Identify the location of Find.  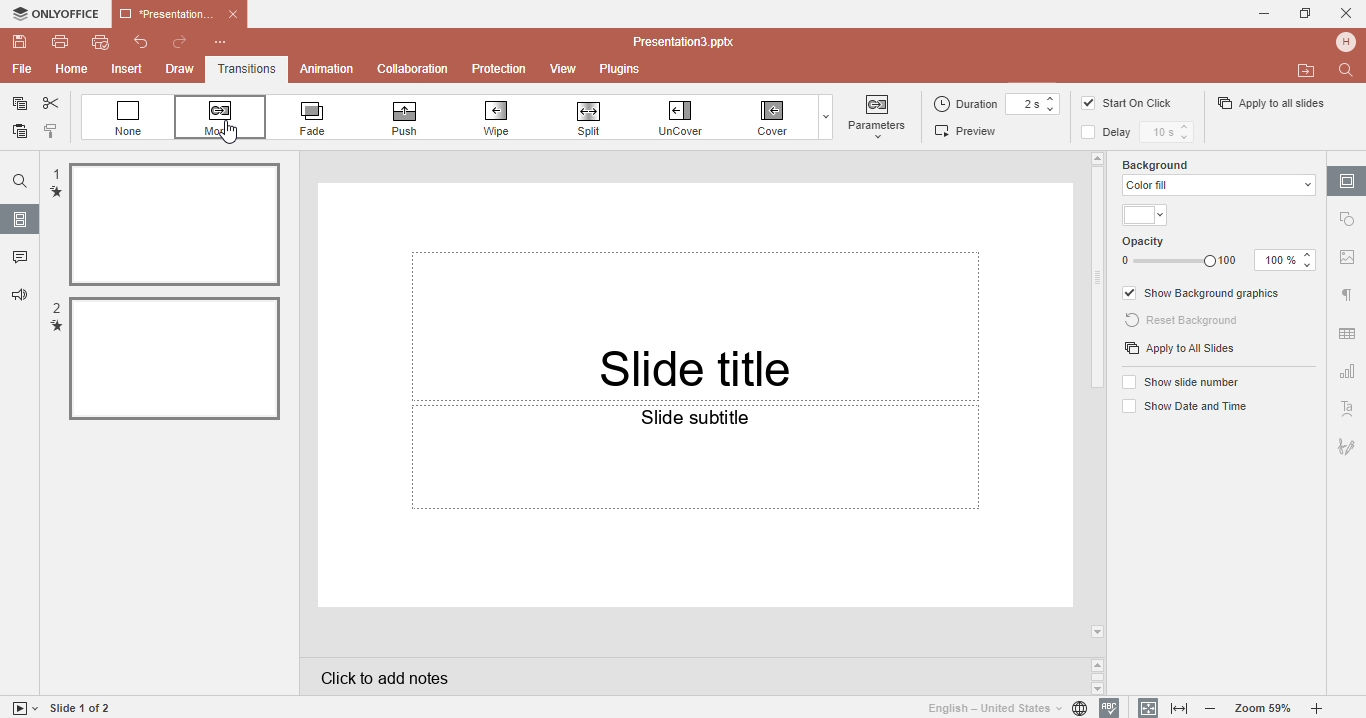
(1349, 70).